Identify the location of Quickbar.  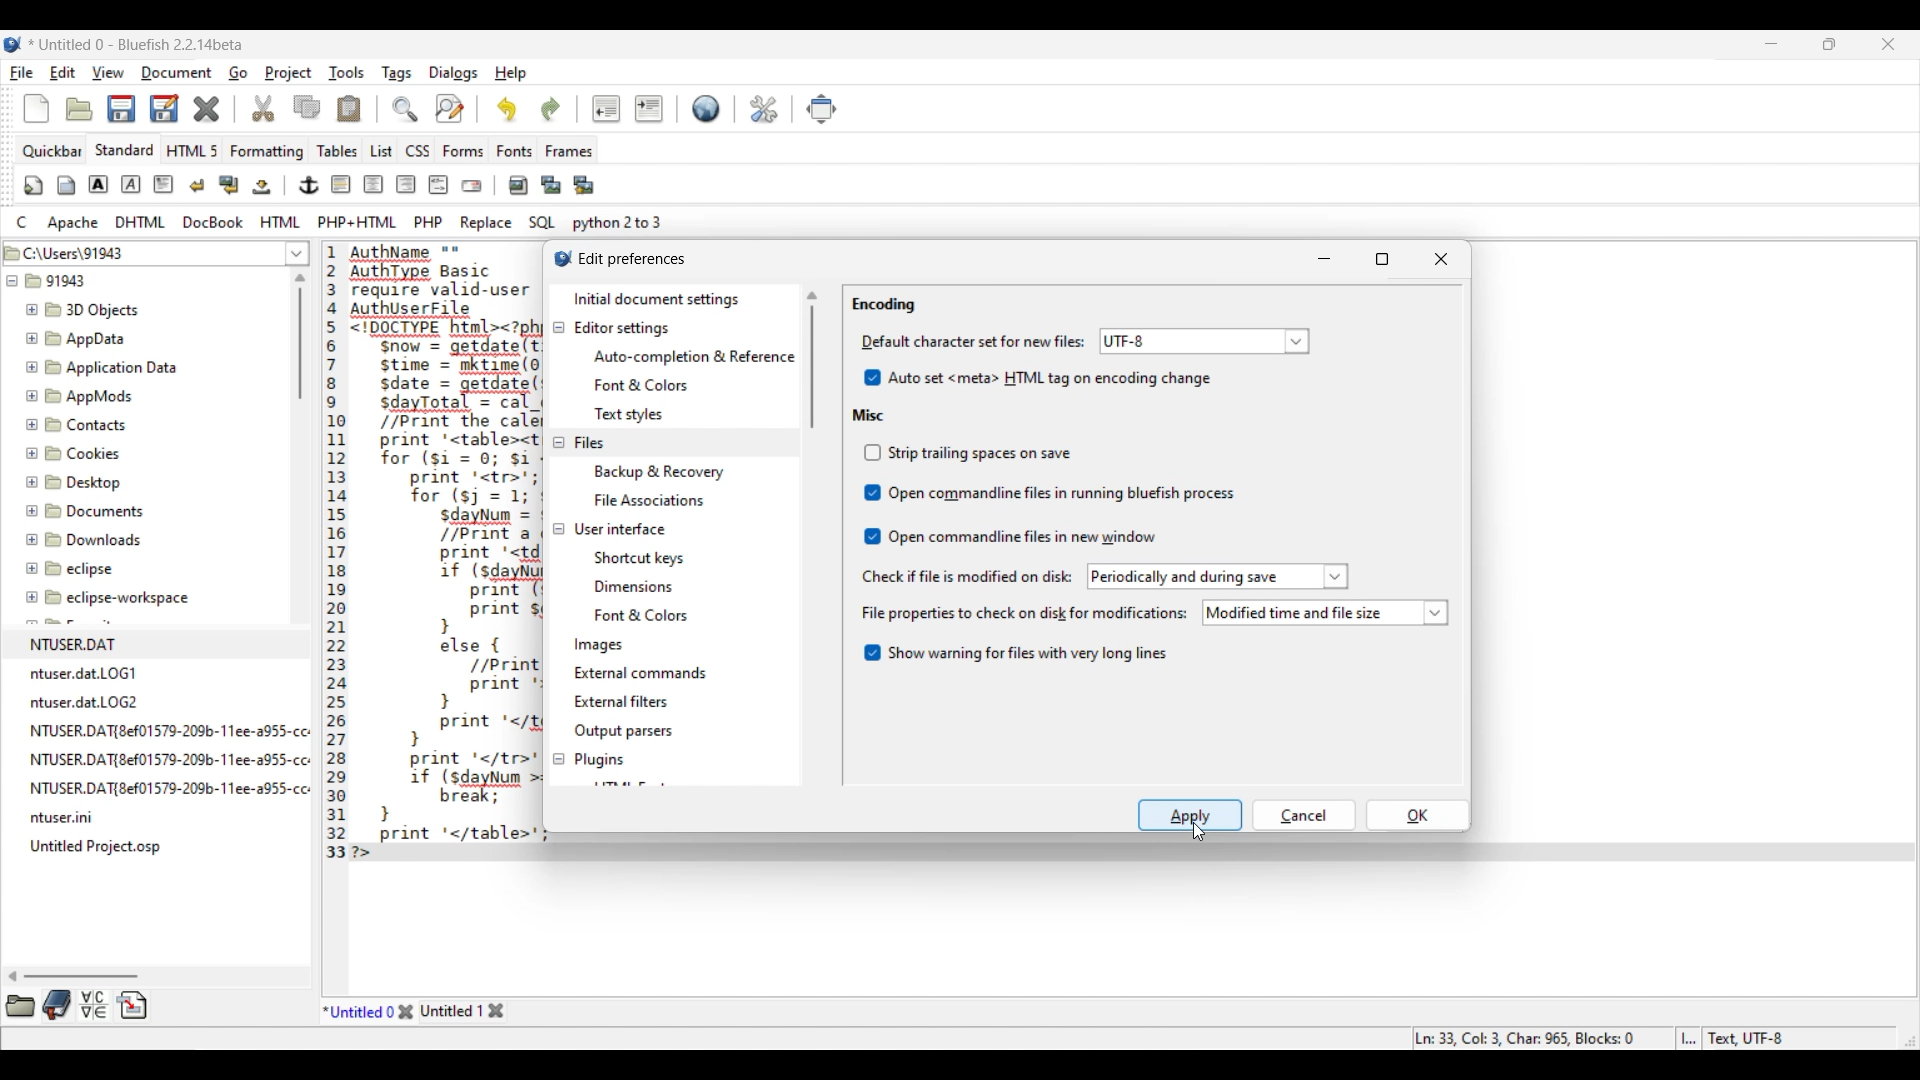
(51, 152).